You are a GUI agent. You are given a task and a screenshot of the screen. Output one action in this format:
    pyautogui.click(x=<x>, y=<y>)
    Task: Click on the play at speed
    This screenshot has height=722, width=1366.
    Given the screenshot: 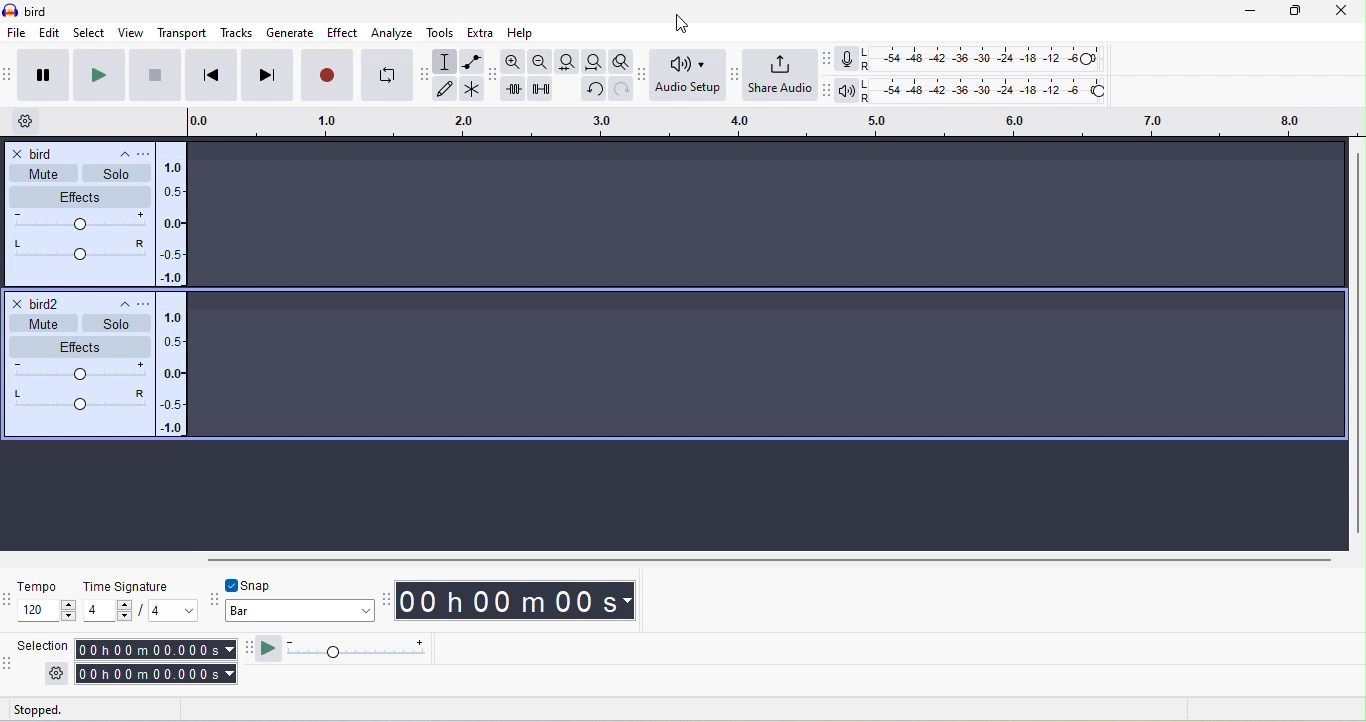 What is the action you would take?
    pyautogui.click(x=355, y=652)
    